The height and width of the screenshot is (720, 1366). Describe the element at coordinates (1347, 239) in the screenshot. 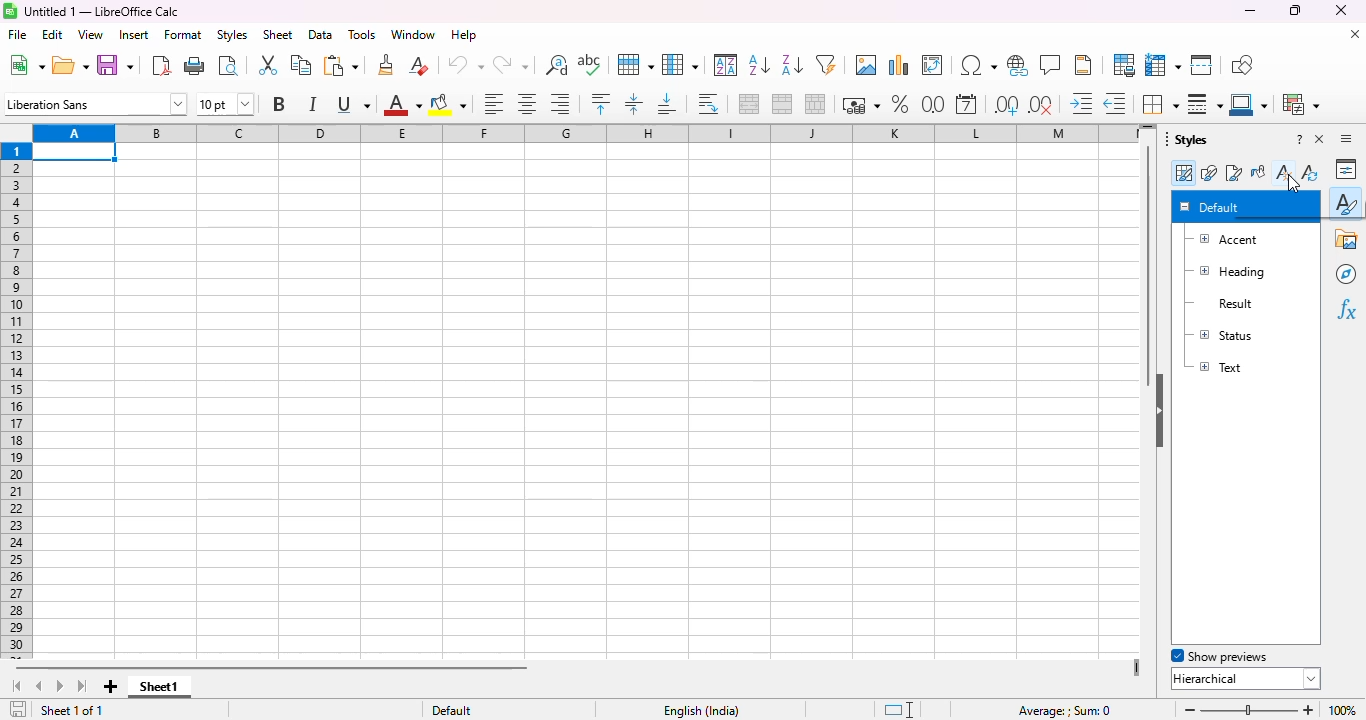

I see `gallery` at that location.